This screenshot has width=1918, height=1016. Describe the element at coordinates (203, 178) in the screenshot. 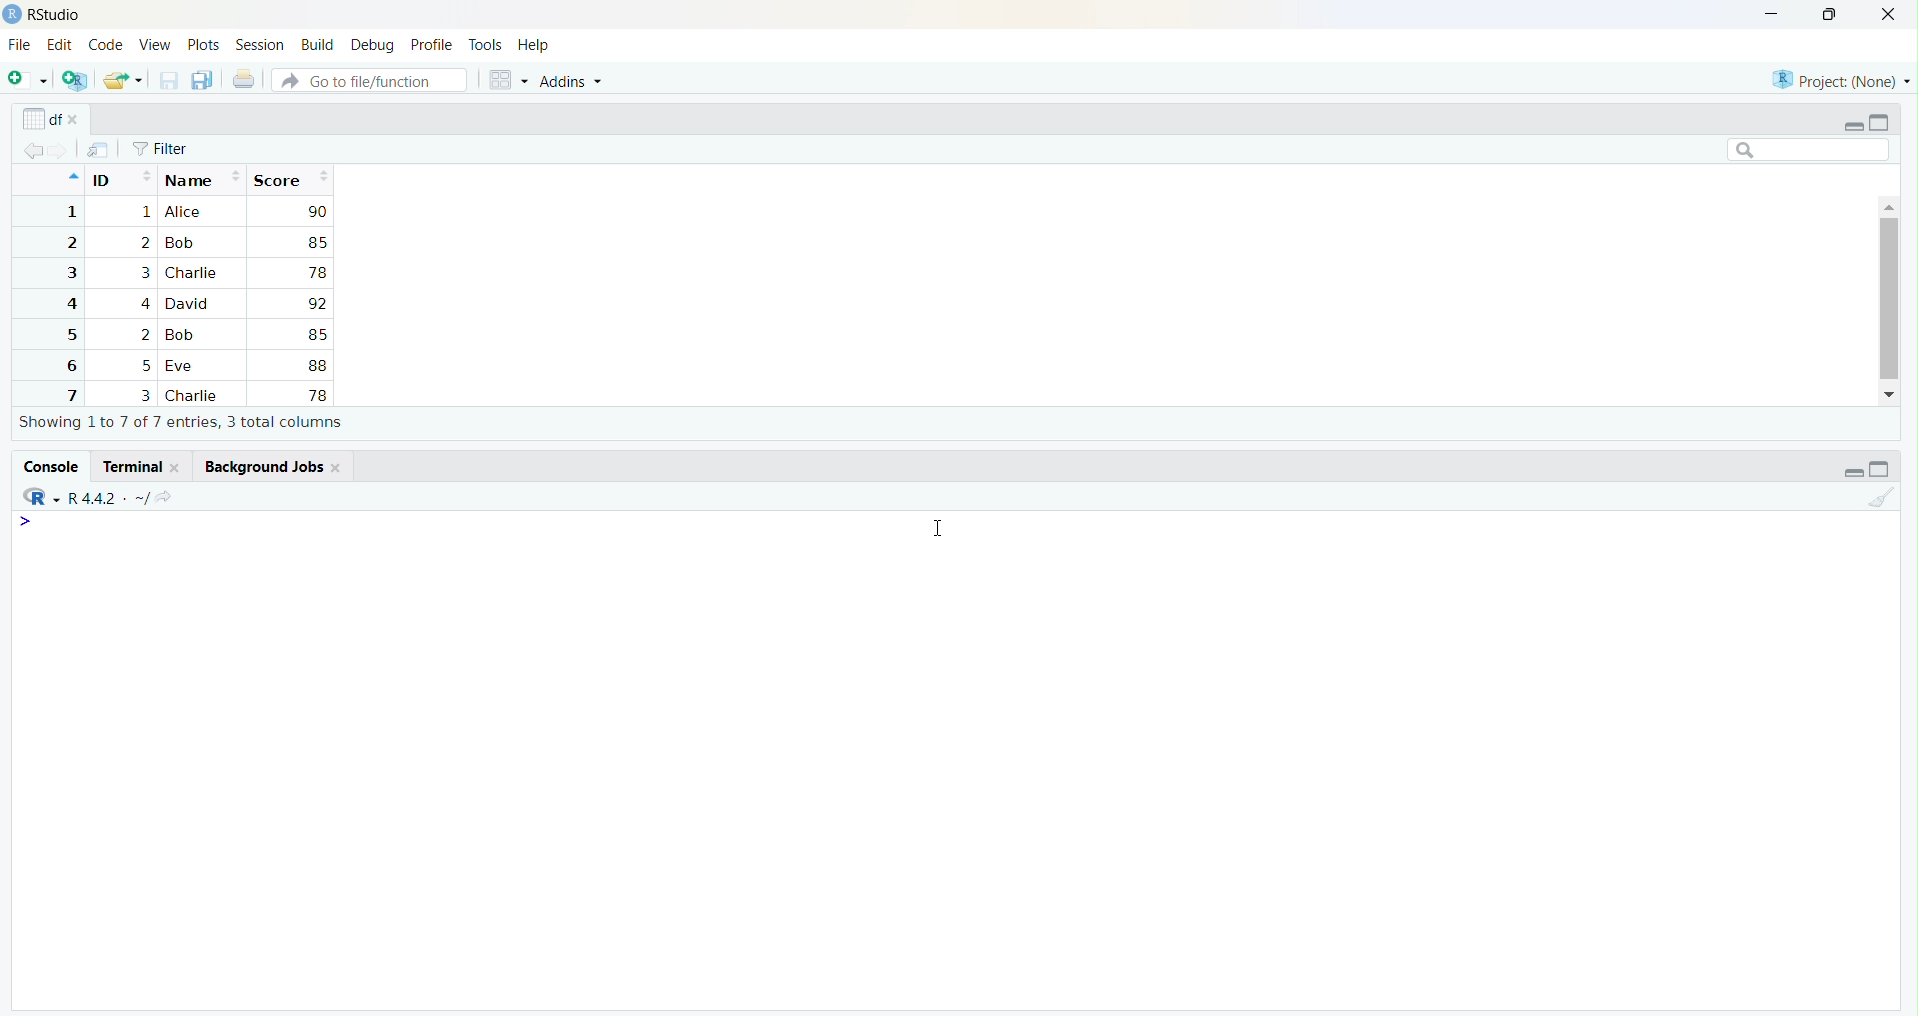

I see `Name` at that location.